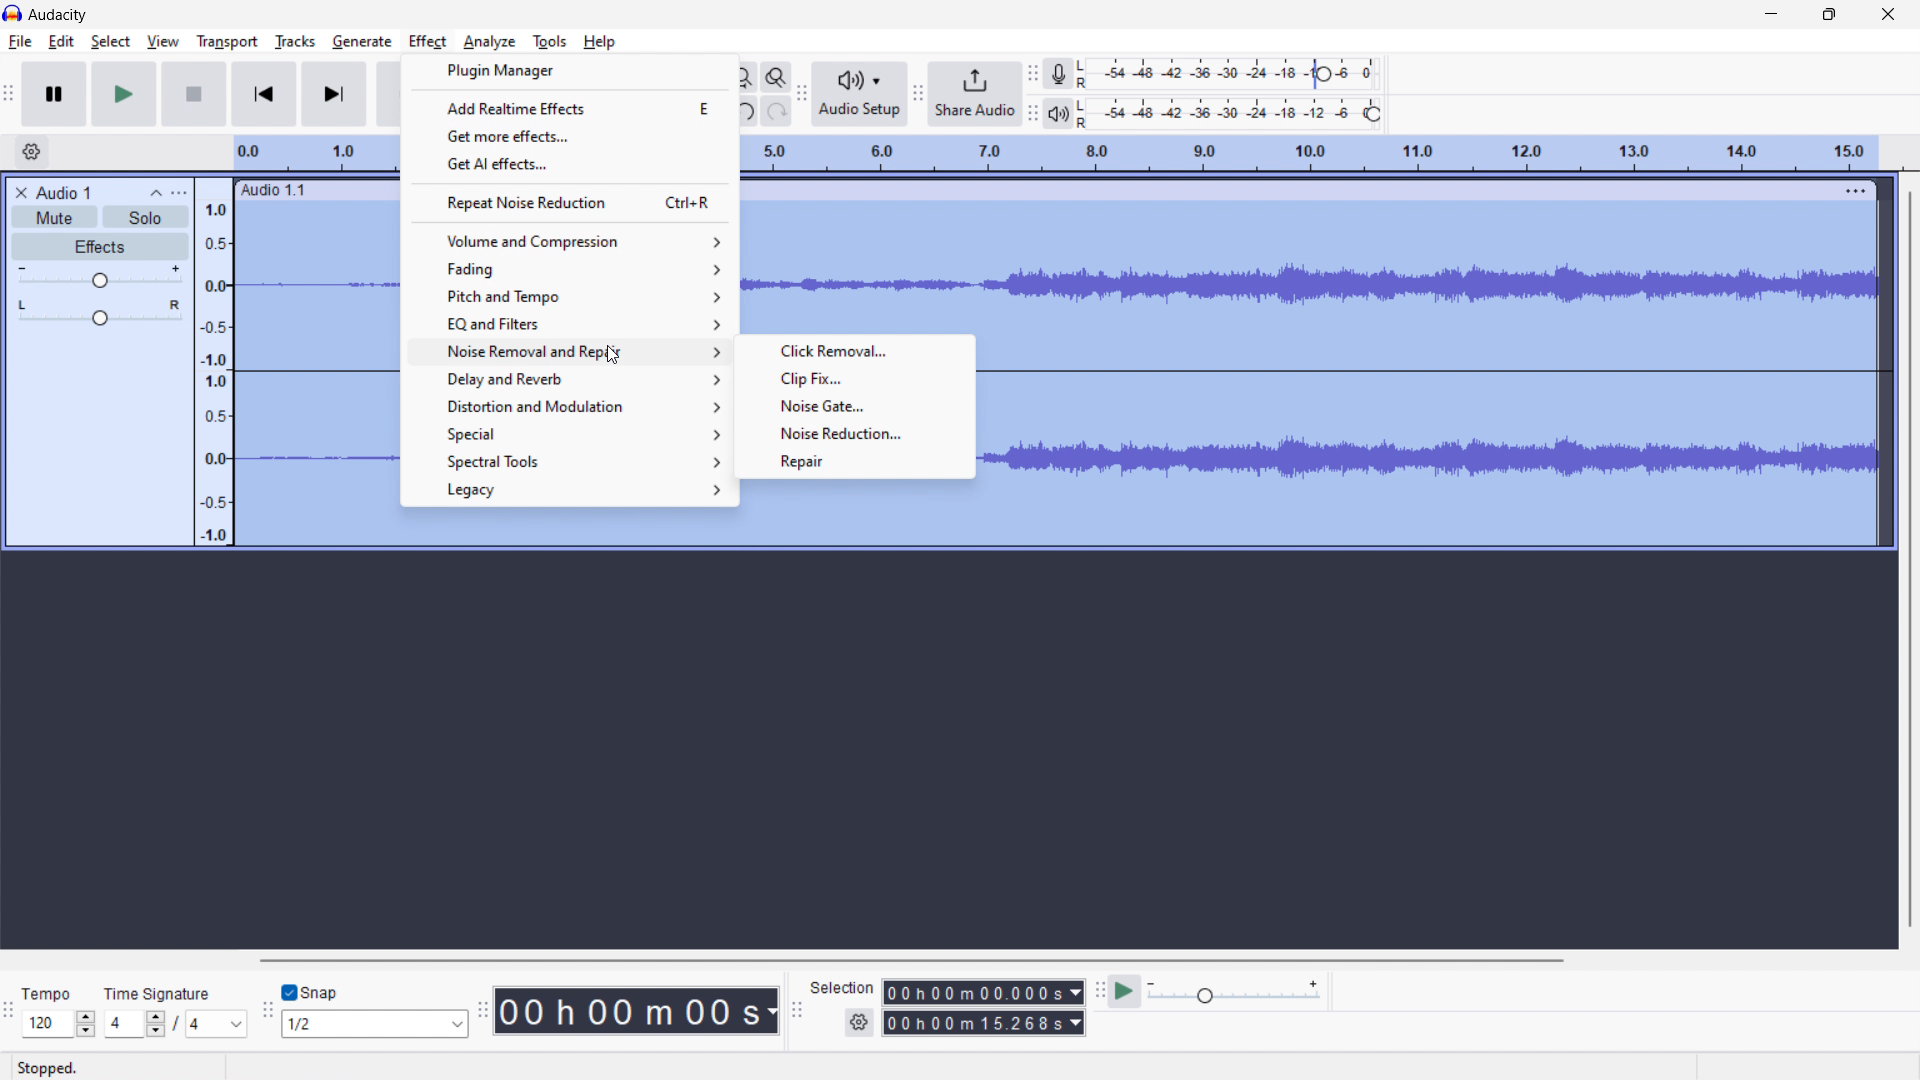  What do you see at coordinates (1032, 113) in the screenshot?
I see `playback meter toolbar` at bounding box center [1032, 113].